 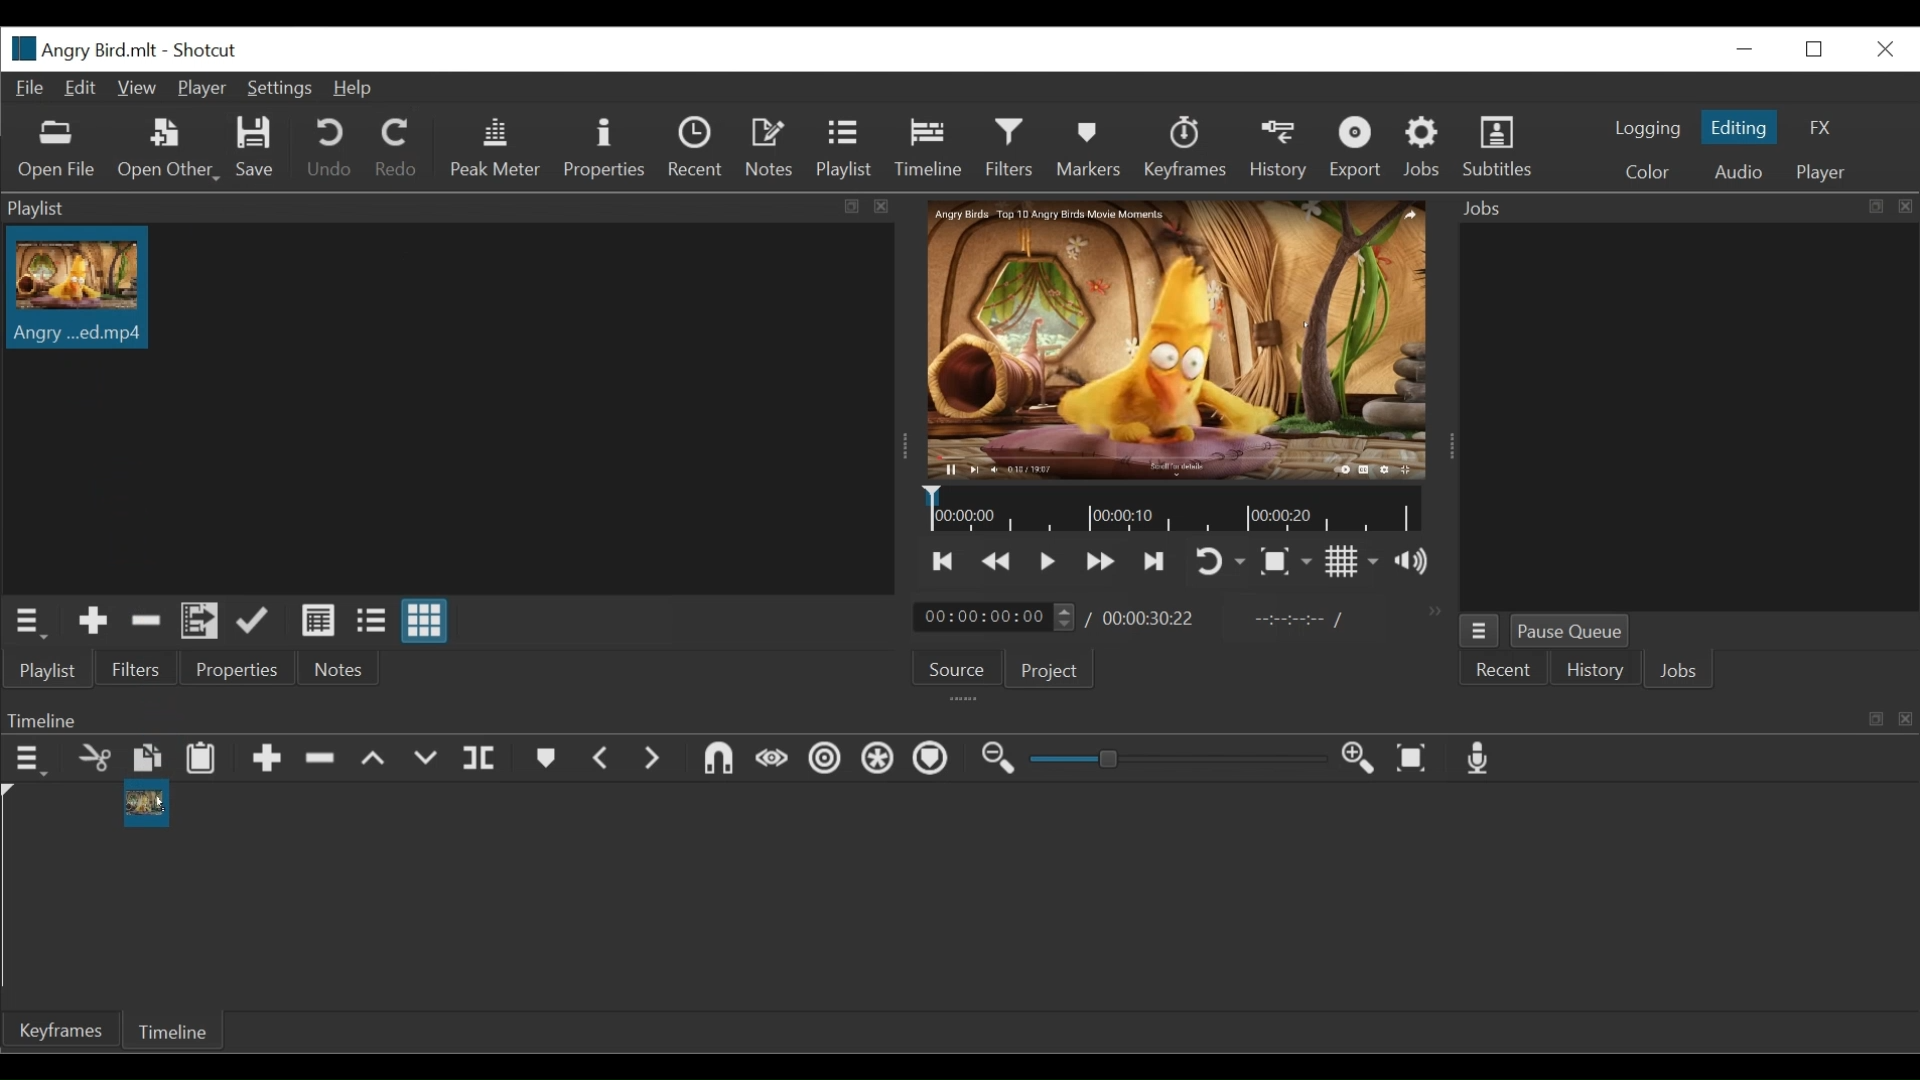 I want to click on logging, so click(x=1648, y=128).